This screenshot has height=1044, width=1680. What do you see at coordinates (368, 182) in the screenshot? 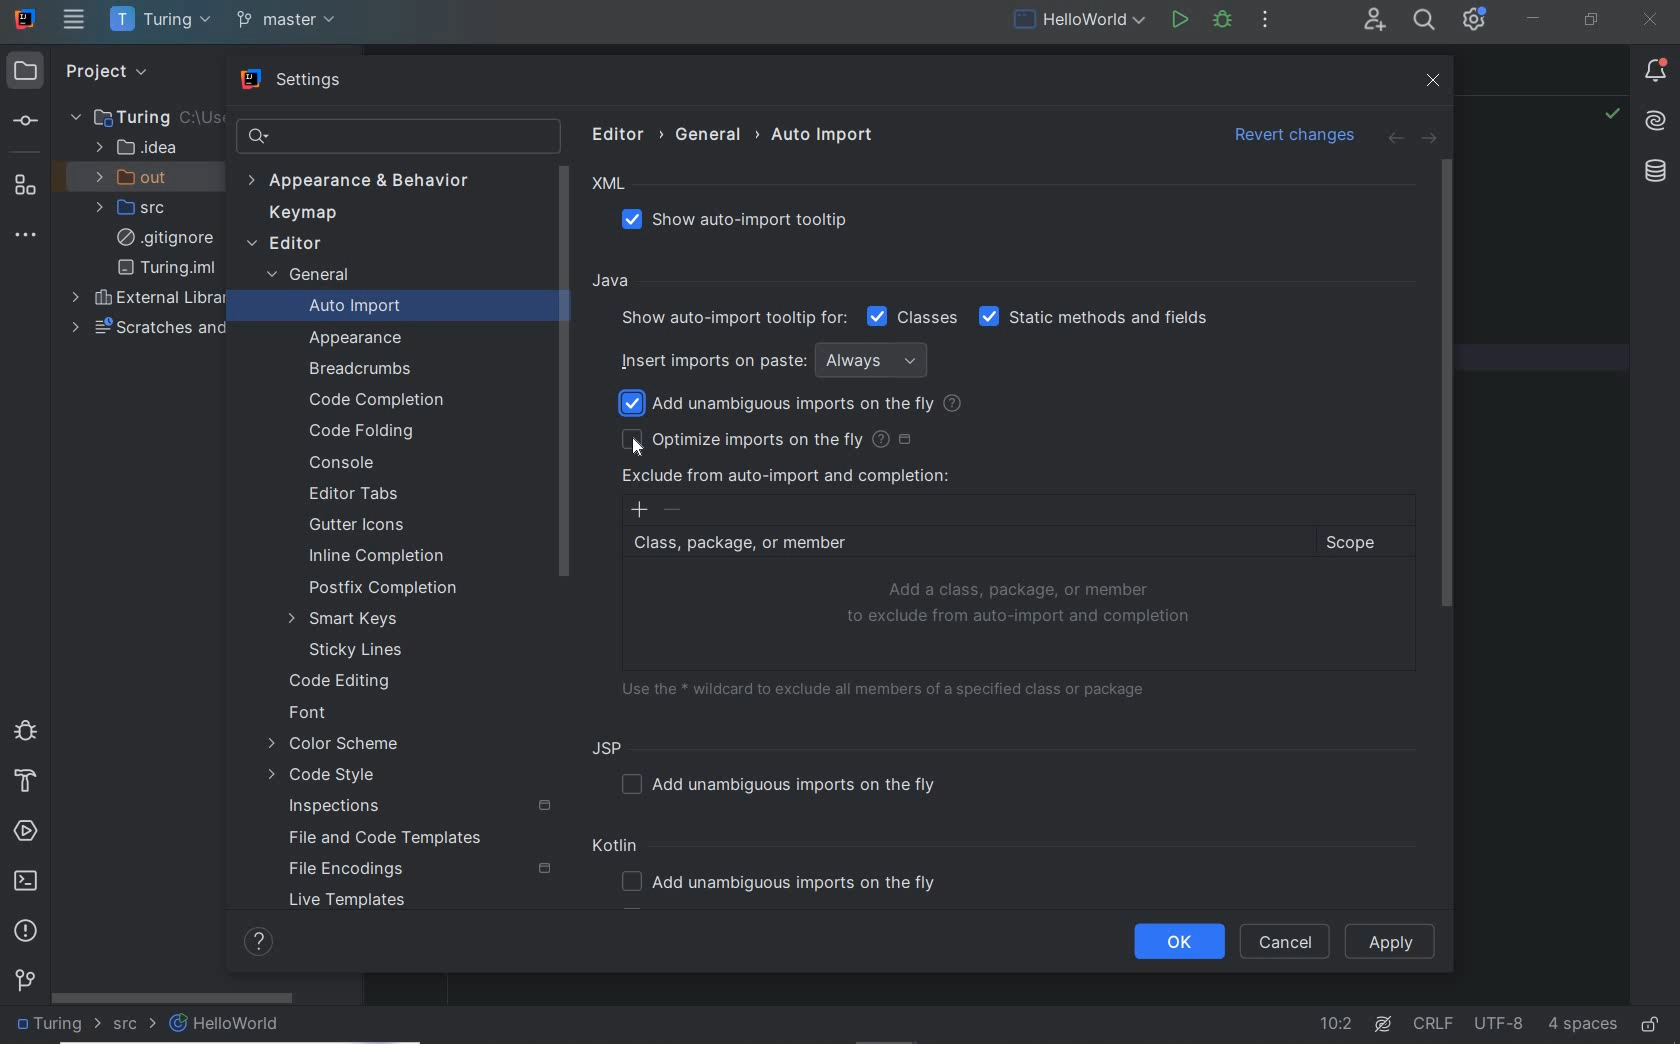
I see `APPEARANCE & BEHAVIOR` at bounding box center [368, 182].